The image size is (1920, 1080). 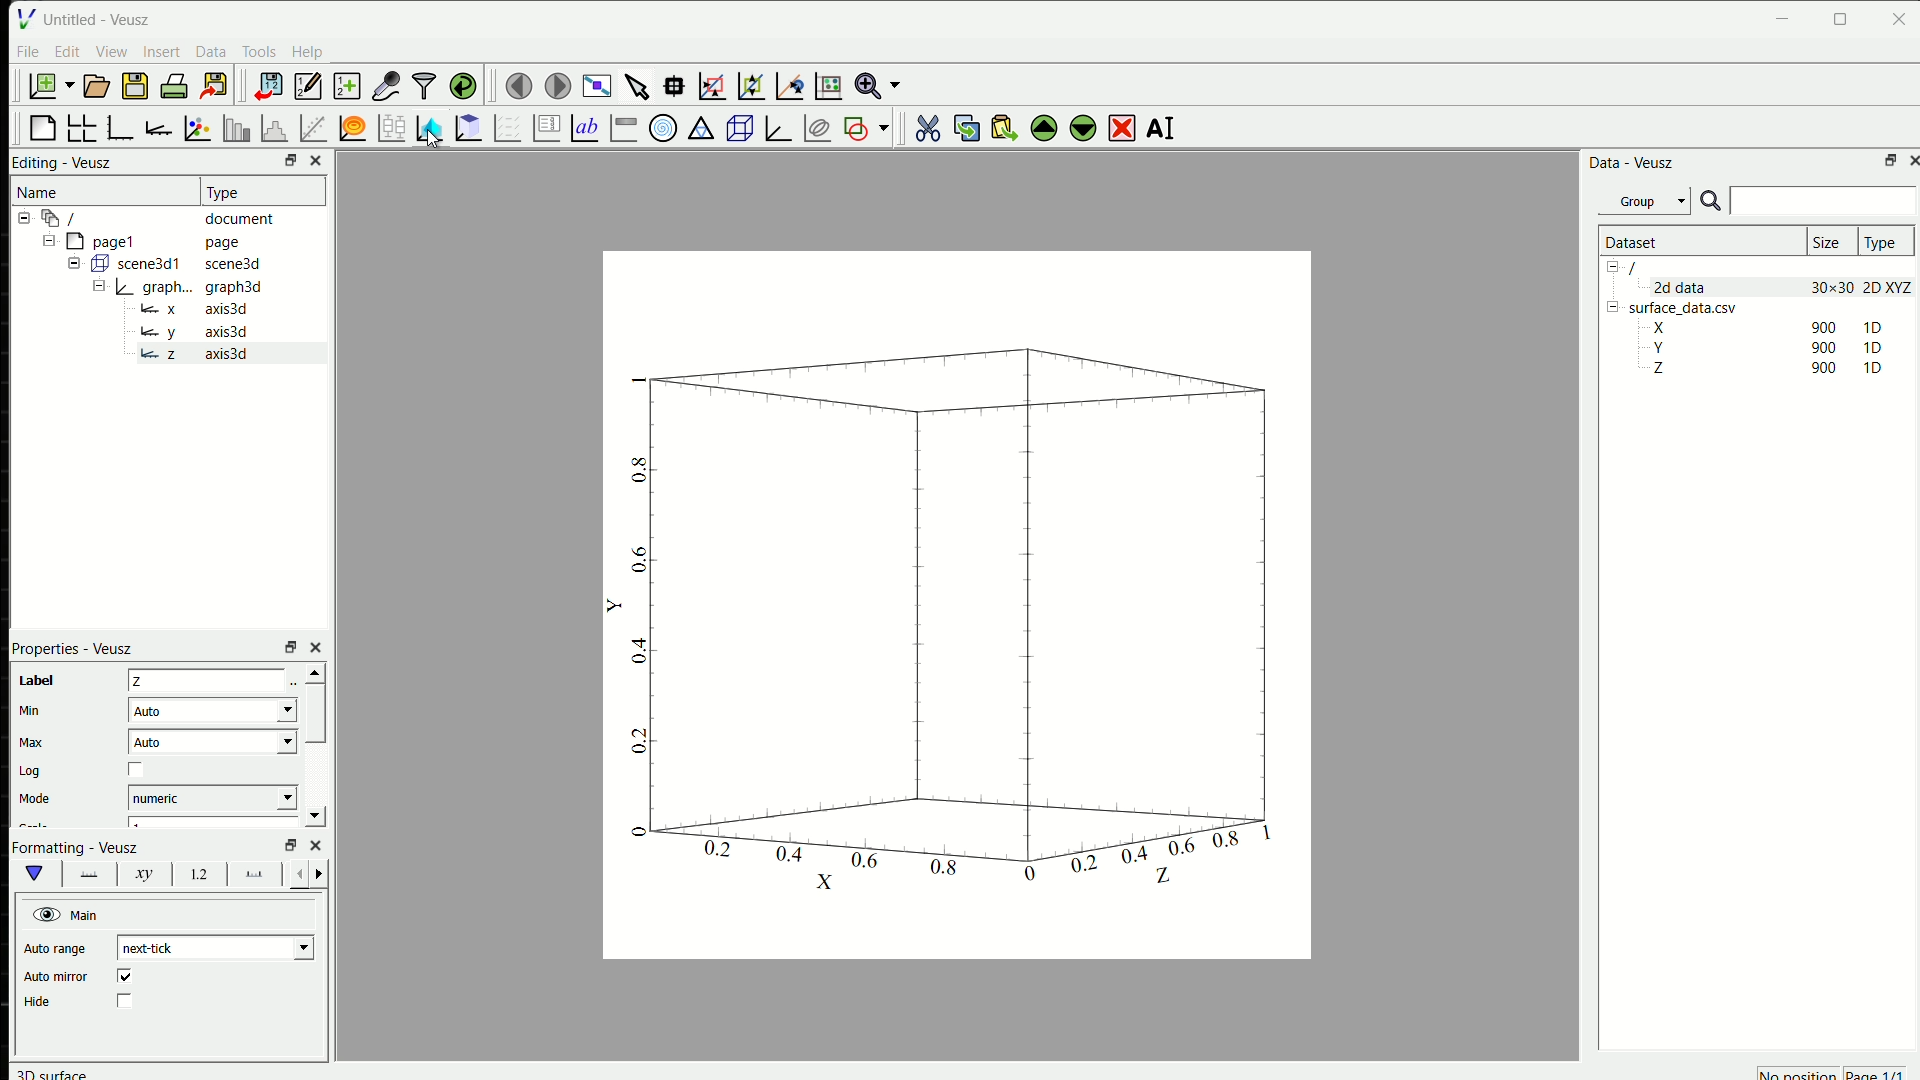 I want to click on plot a function , so click(x=353, y=127).